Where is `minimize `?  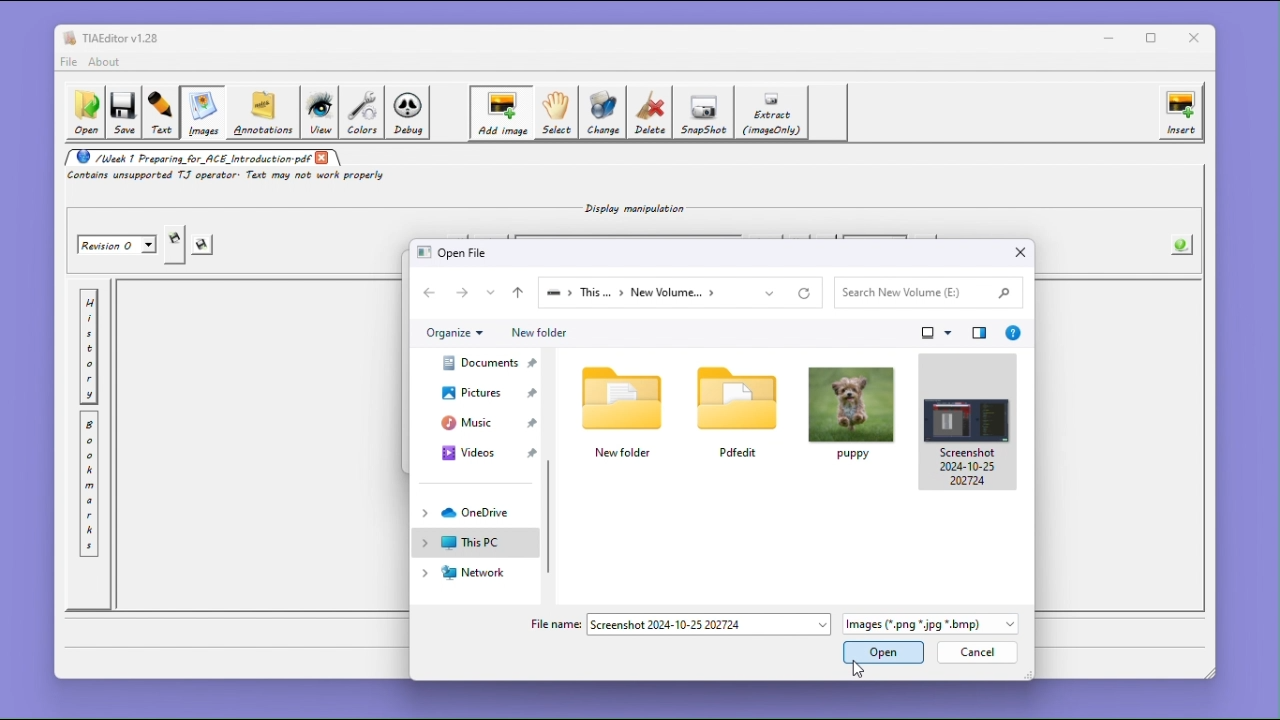
minimize  is located at coordinates (1109, 37).